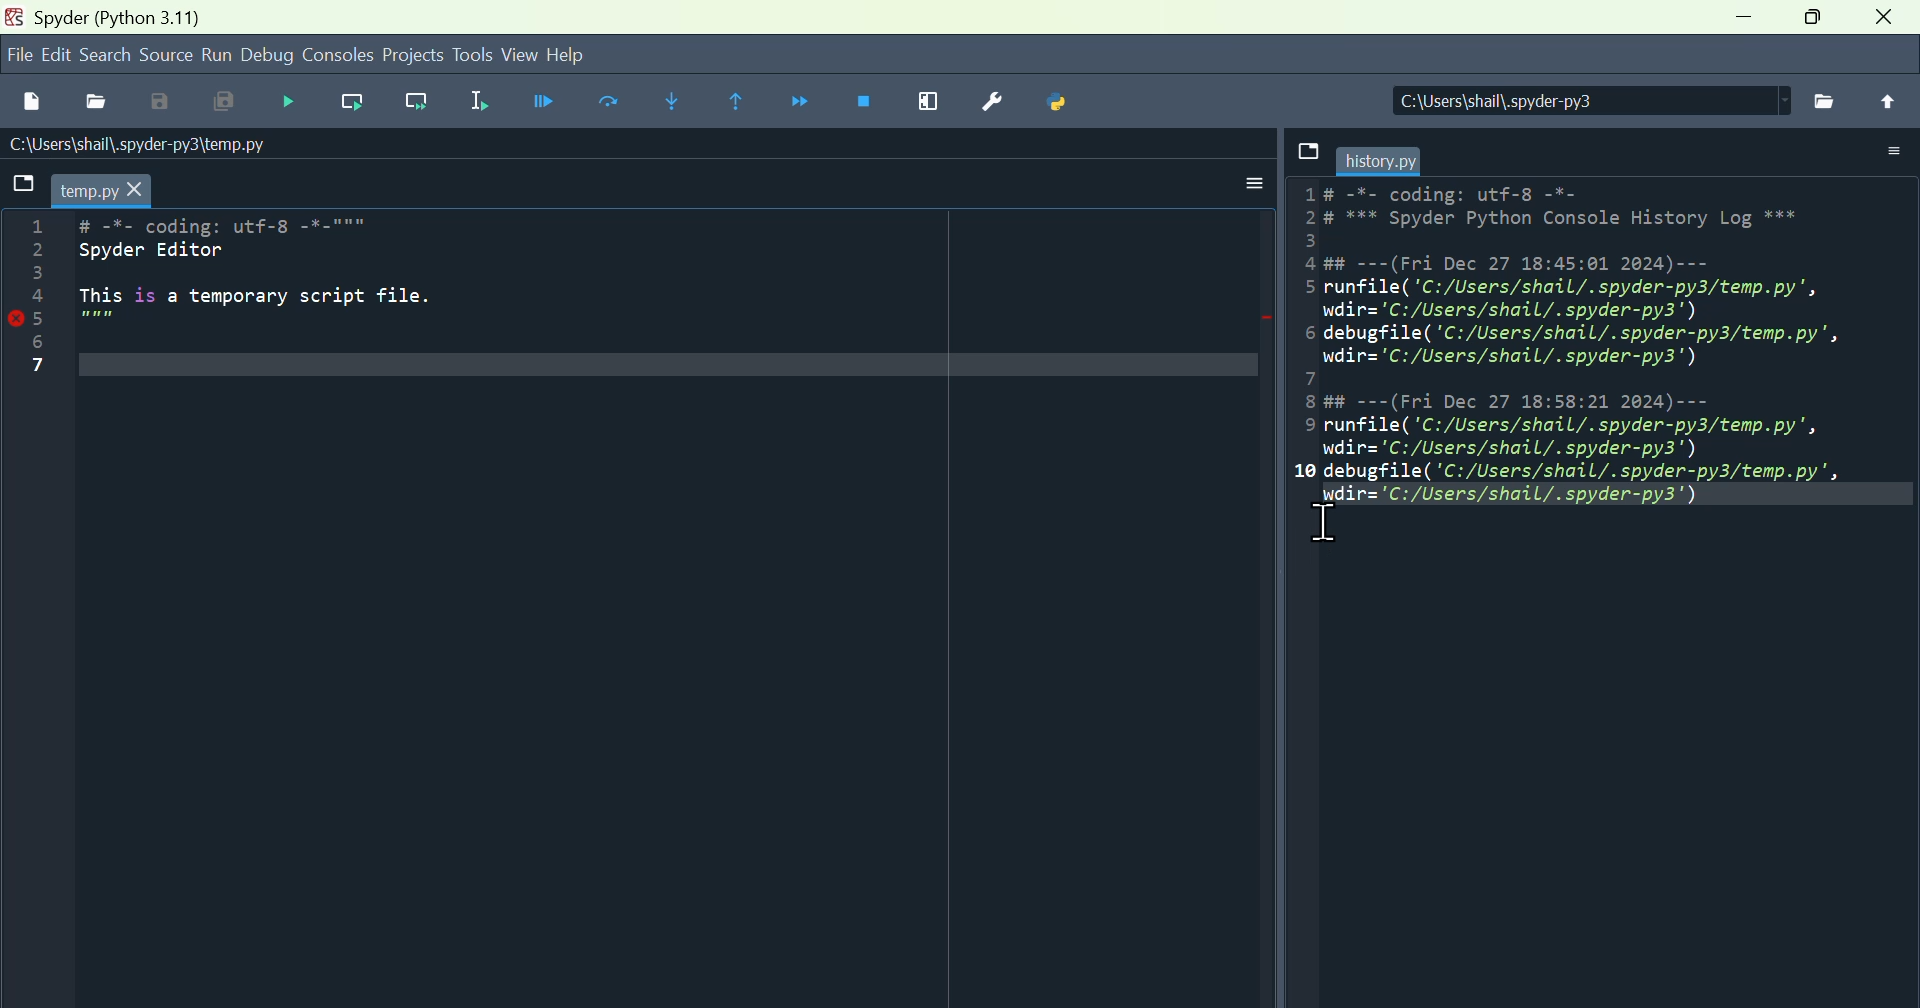 The width and height of the screenshot is (1920, 1008). I want to click on search, so click(103, 56).